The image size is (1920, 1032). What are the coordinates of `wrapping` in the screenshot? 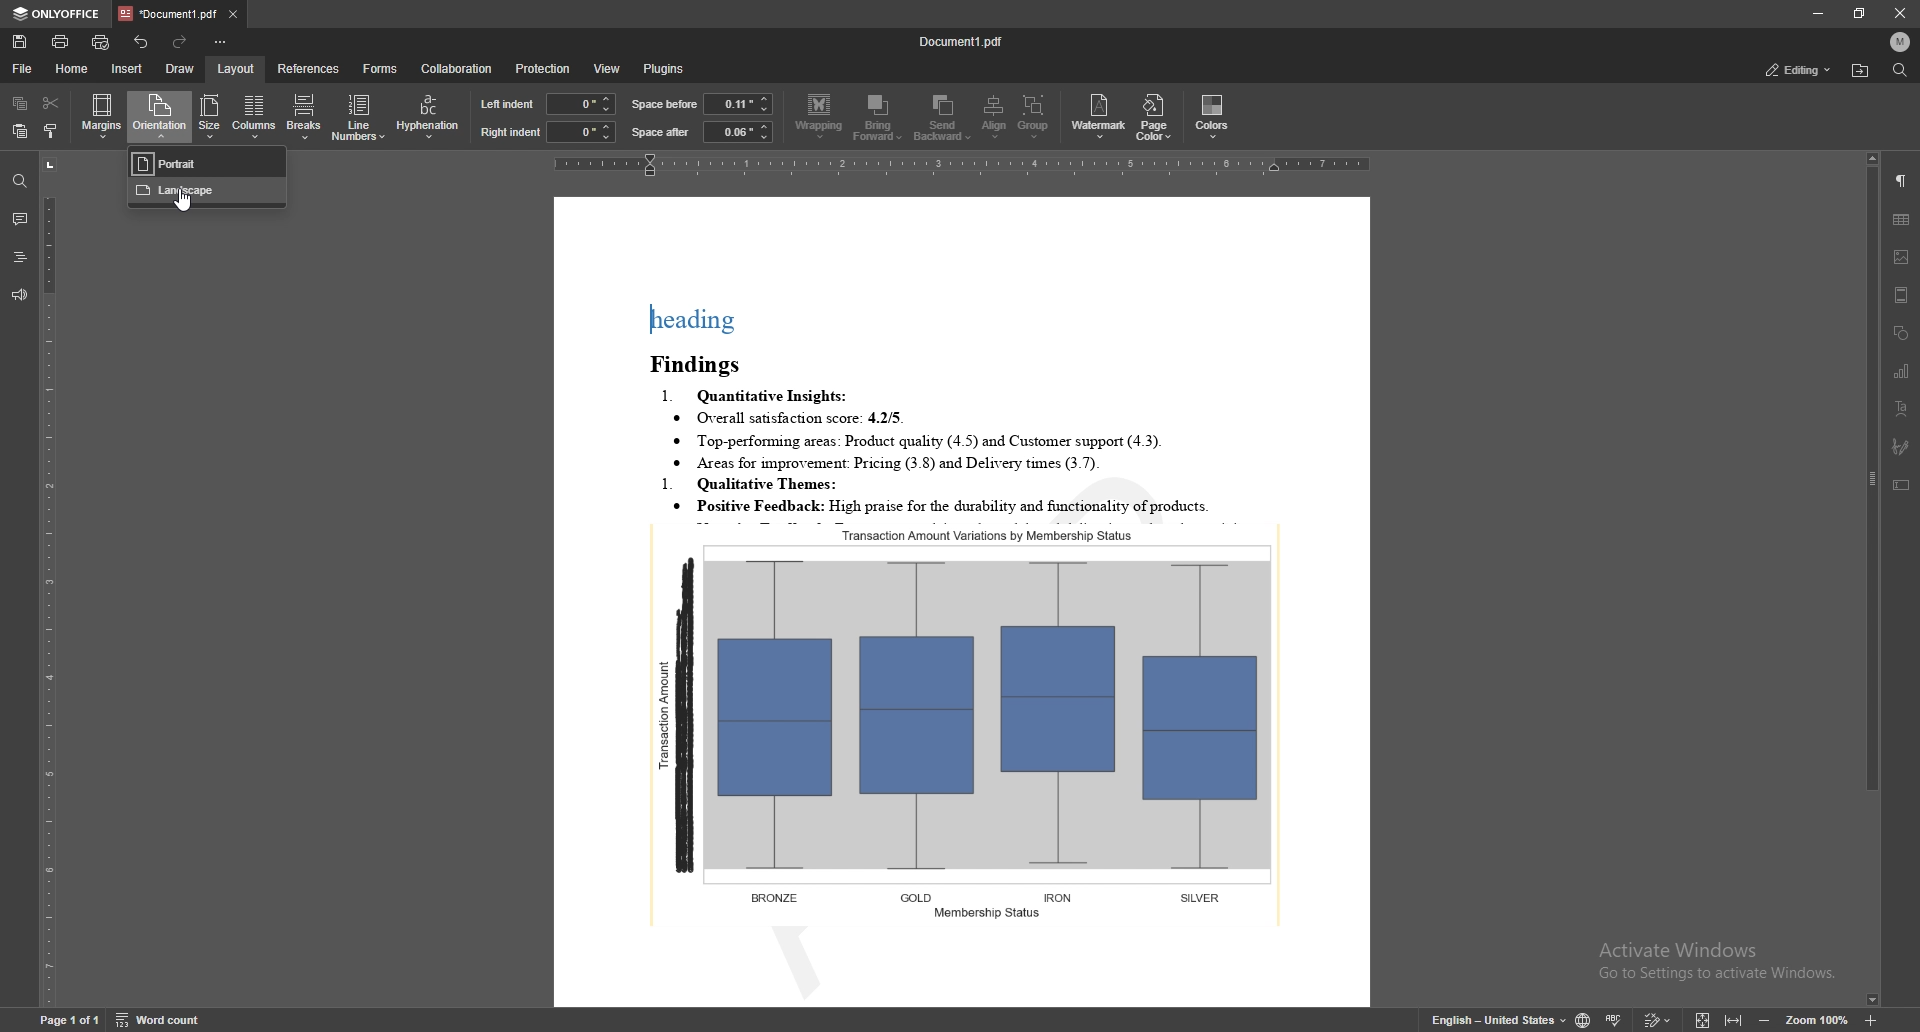 It's located at (819, 117).